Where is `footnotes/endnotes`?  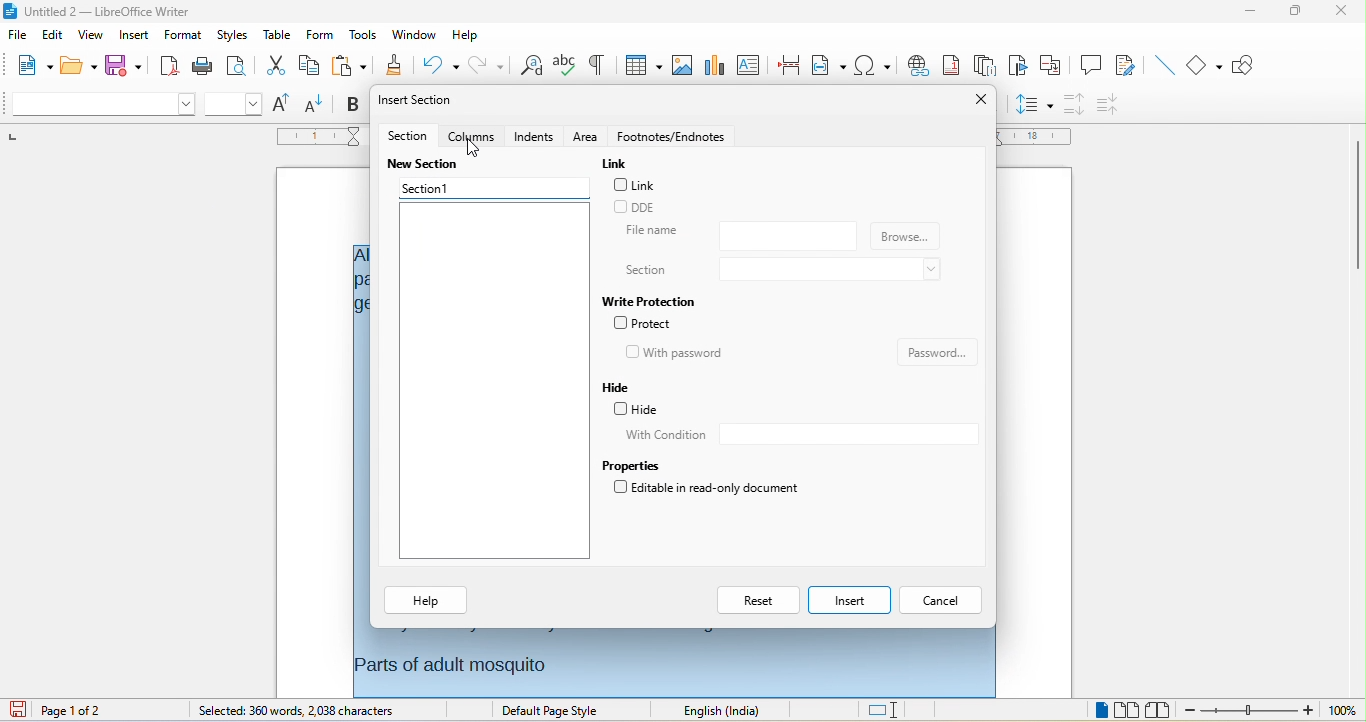 footnotes/endnotes is located at coordinates (673, 137).